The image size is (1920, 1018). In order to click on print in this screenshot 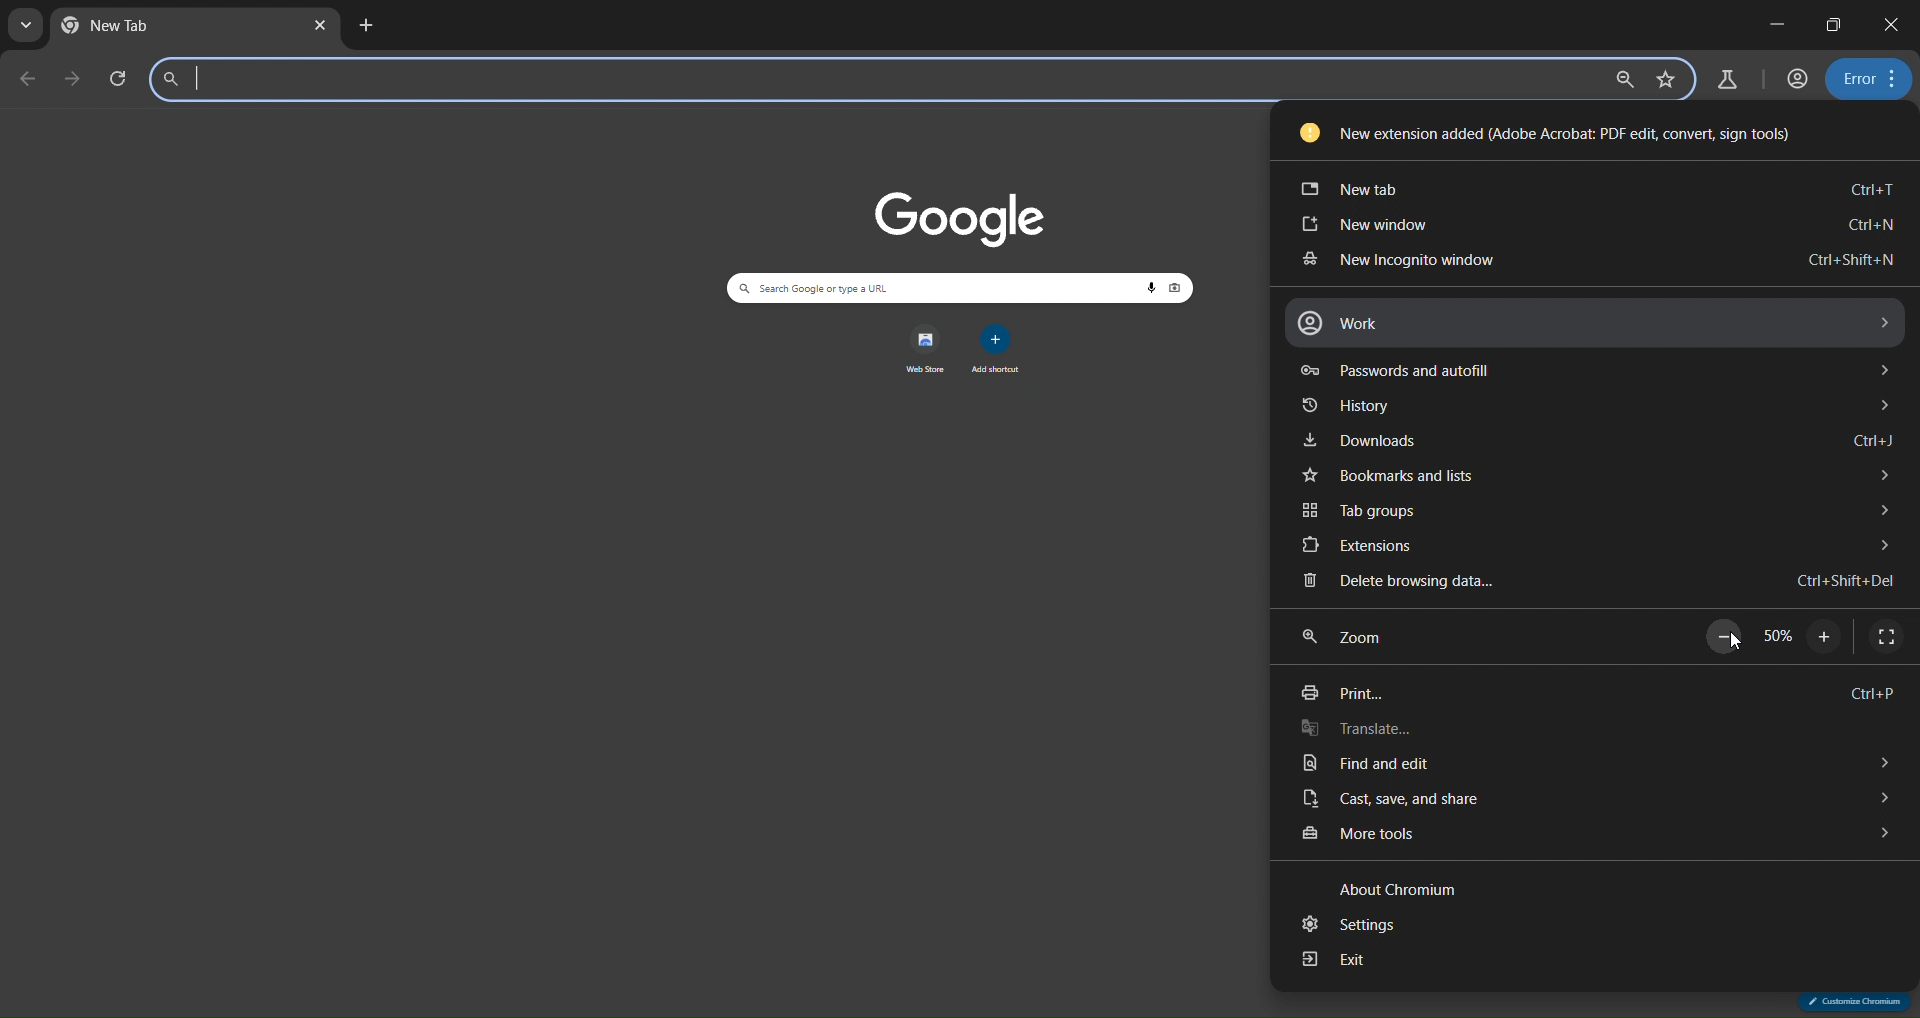, I will do `click(1597, 690)`.